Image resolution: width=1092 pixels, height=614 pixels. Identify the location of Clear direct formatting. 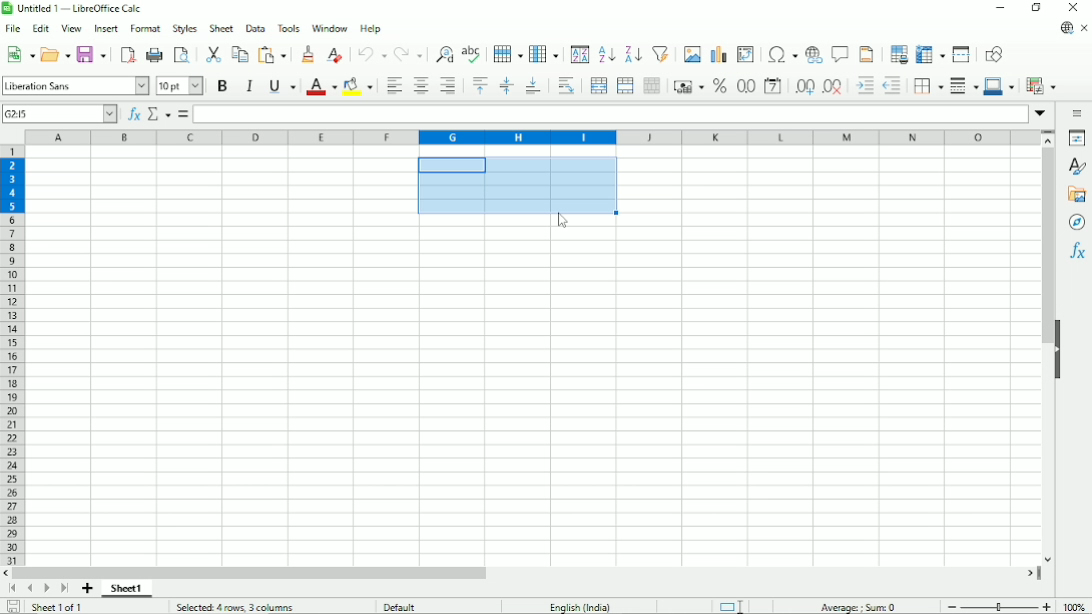
(335, 56).